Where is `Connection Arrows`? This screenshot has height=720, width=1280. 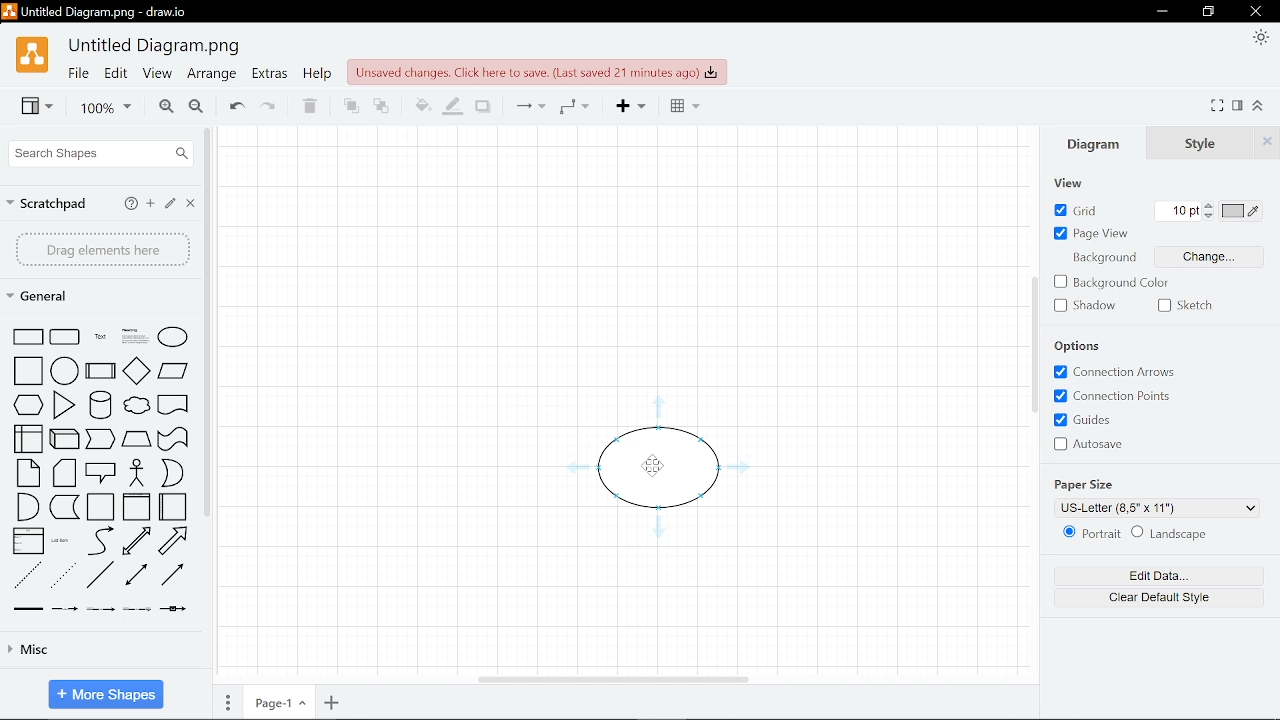
Connection Arrows is located at coordinates (1115, 373).